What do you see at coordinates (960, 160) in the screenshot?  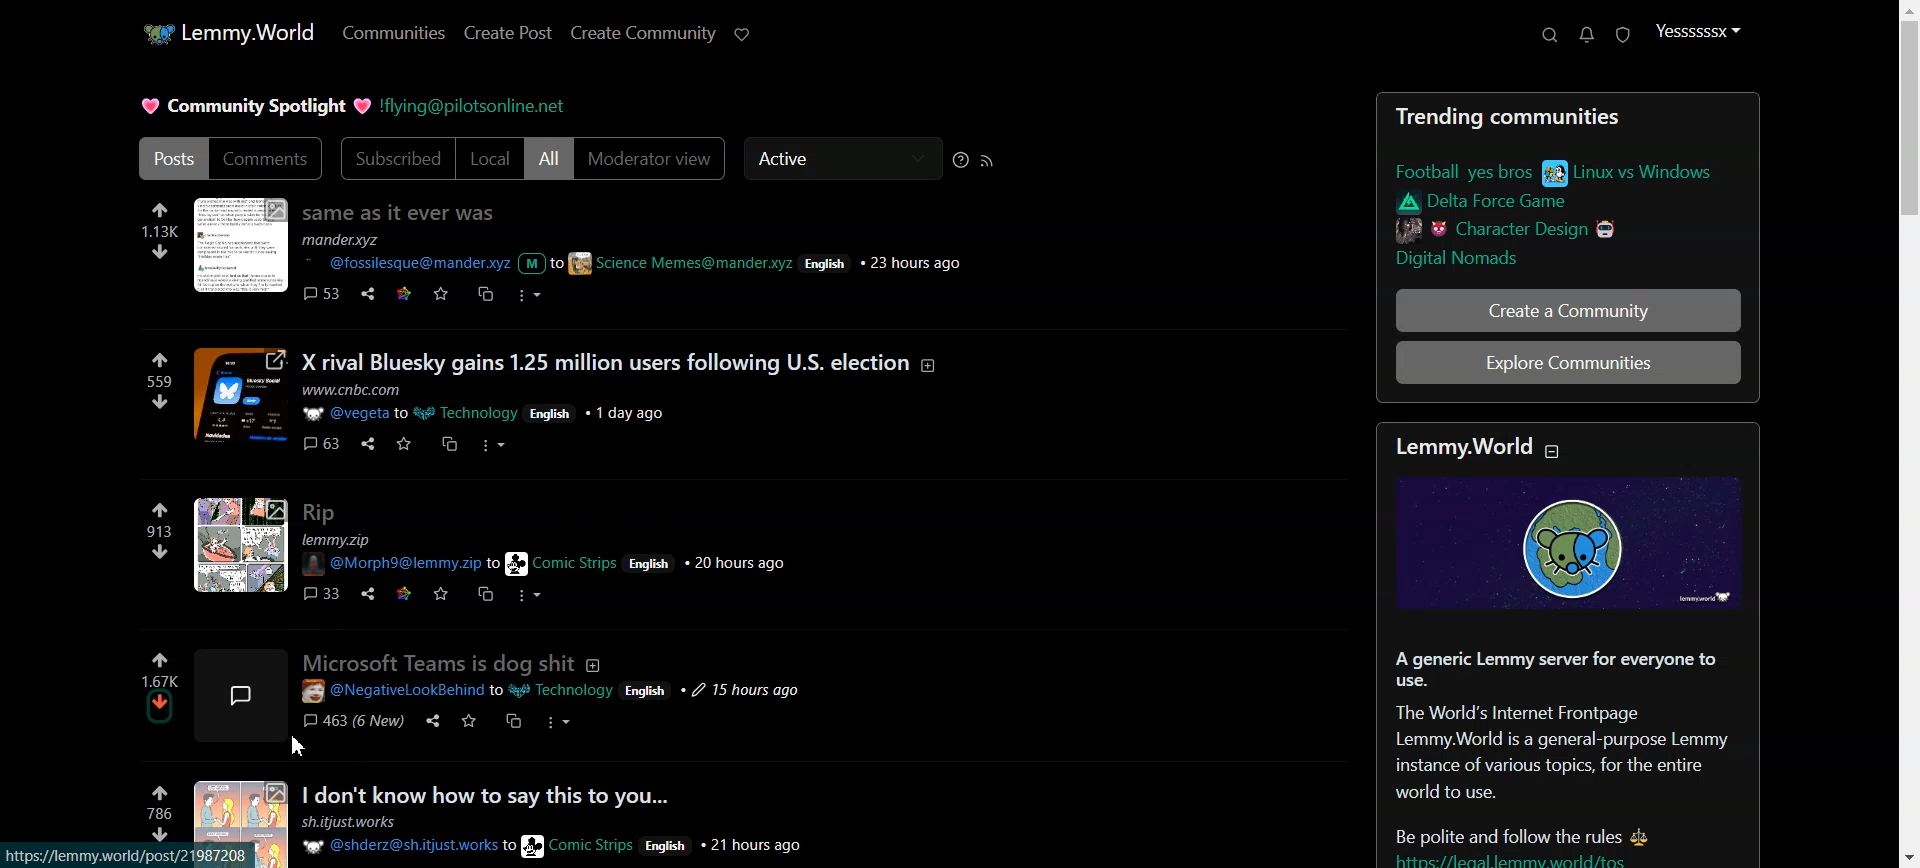 I see `Sorting Help` at bounding box center [960, 160].